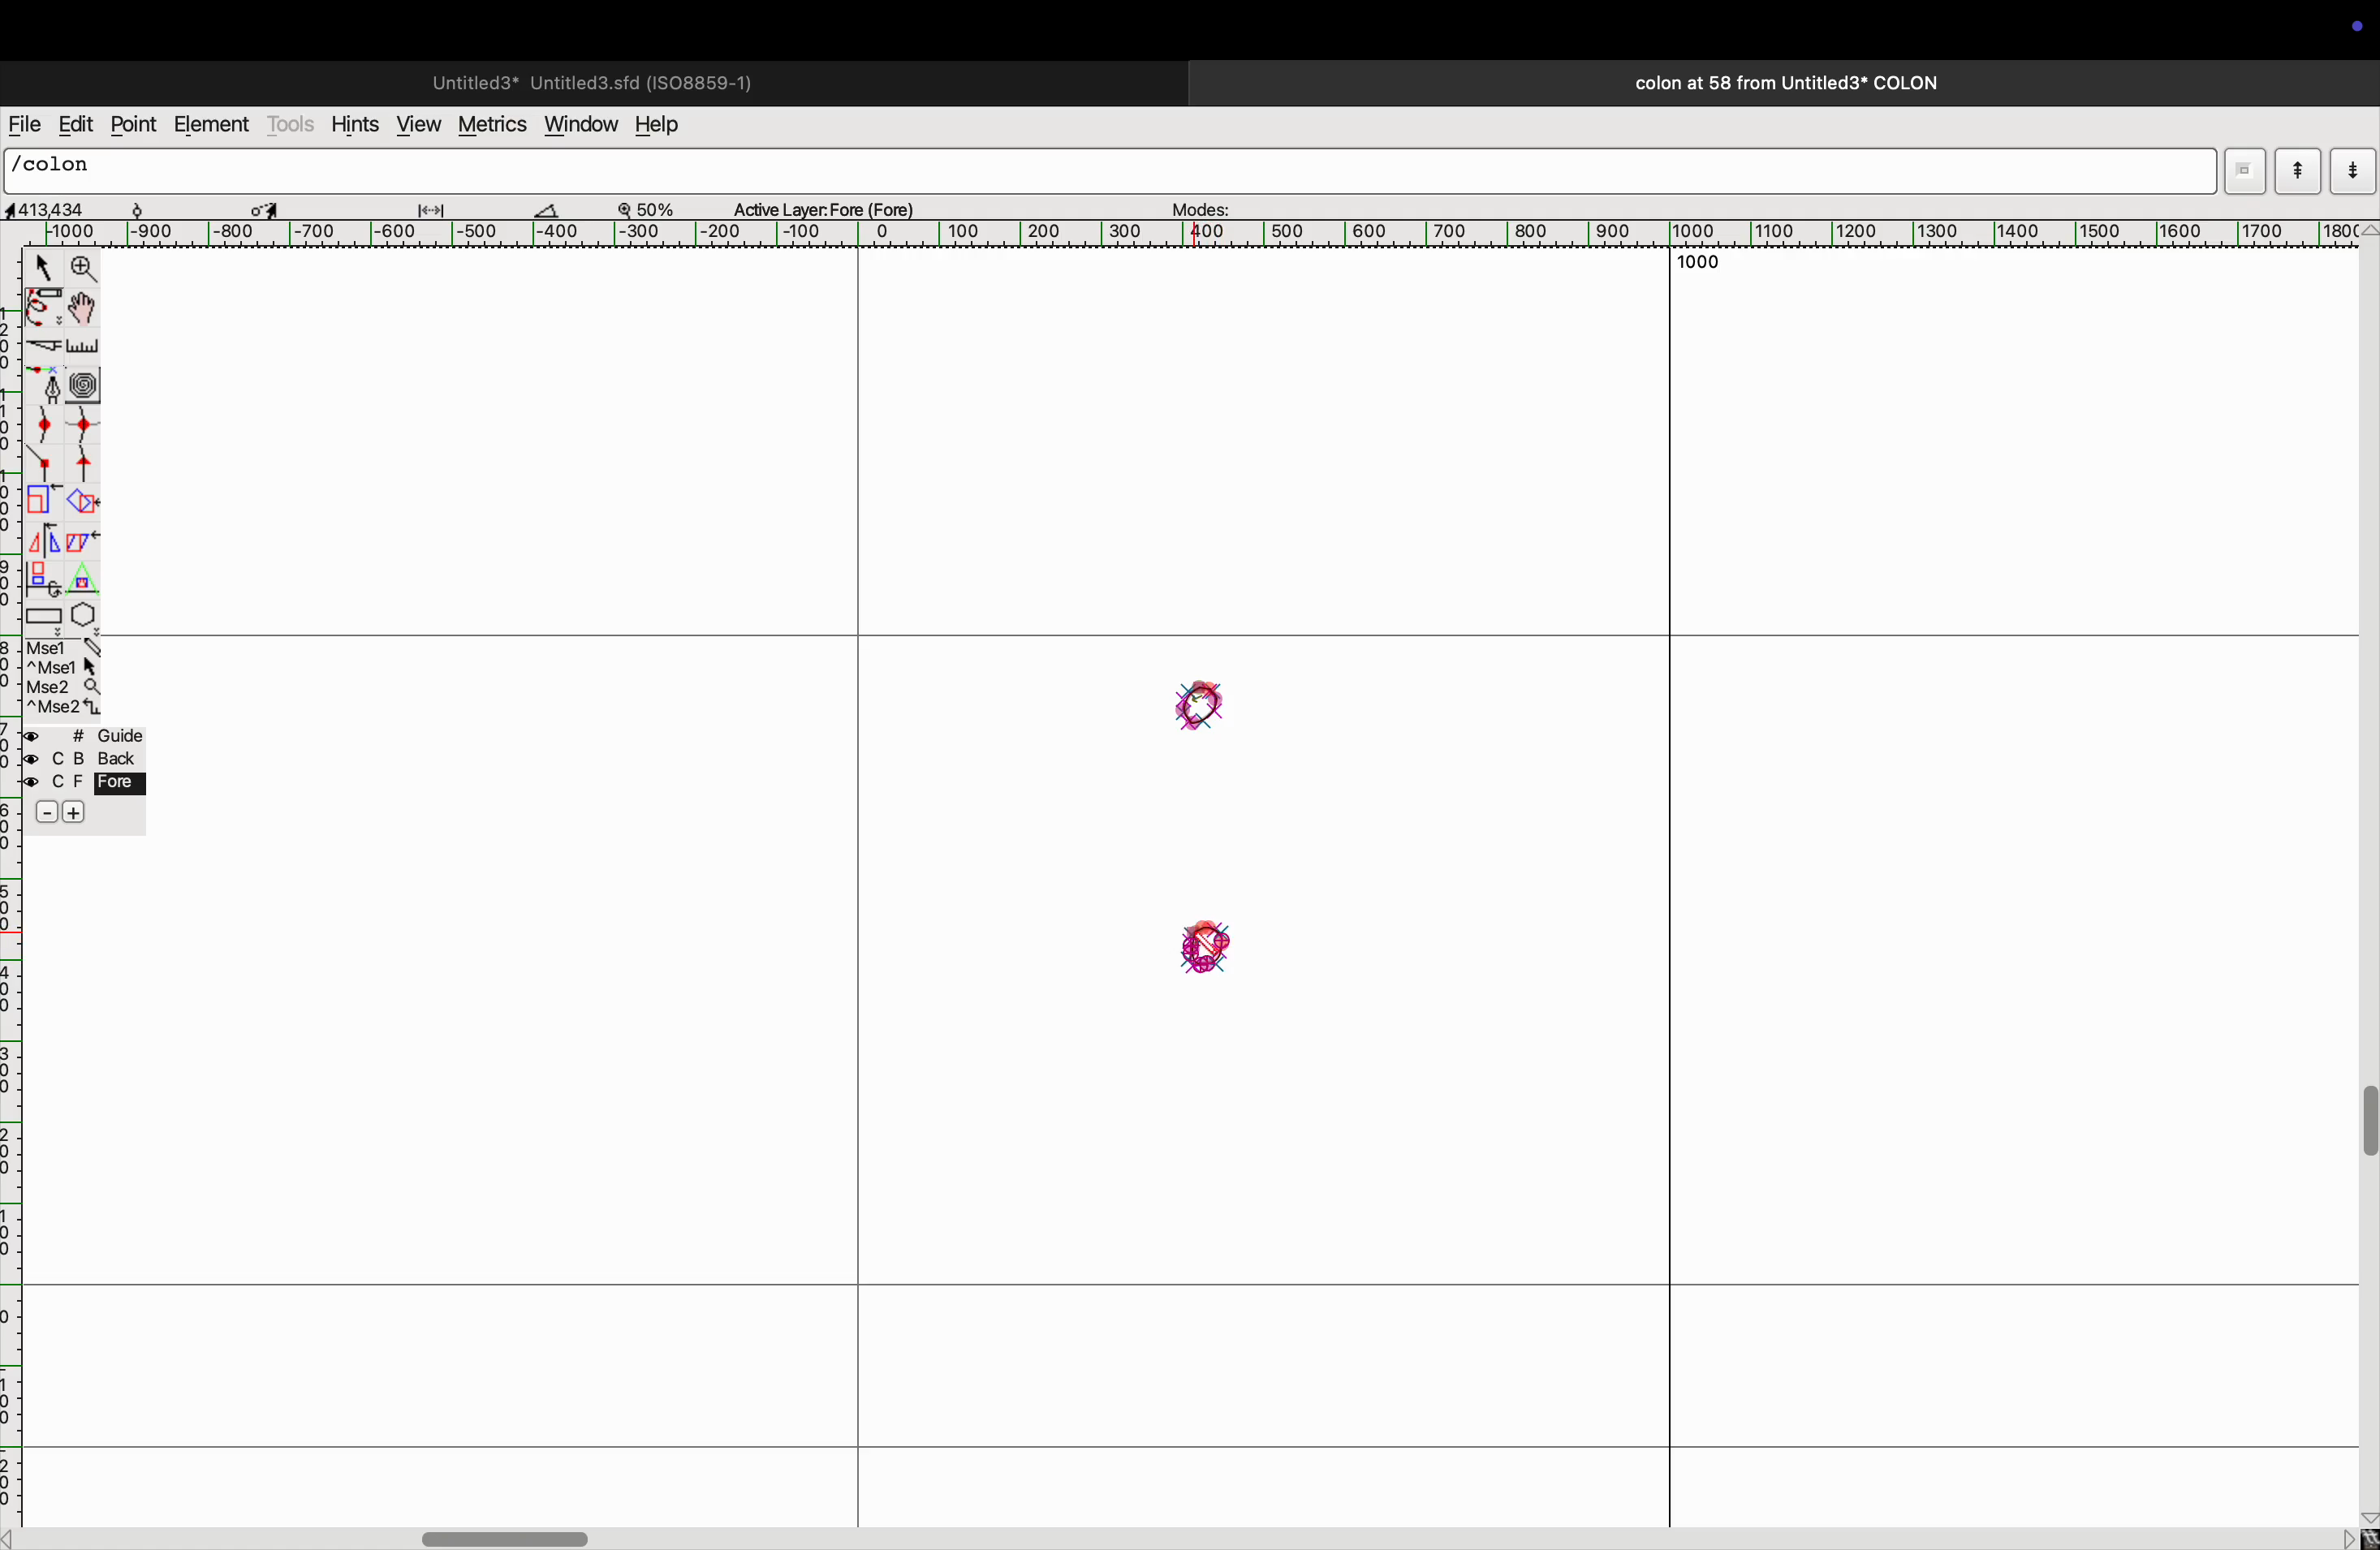 The height and width of the screenshot is (1550, 2380). What do you see at coordinates (137, 126) in the screenshot?
I see `point` at bounding box center [137, 126].